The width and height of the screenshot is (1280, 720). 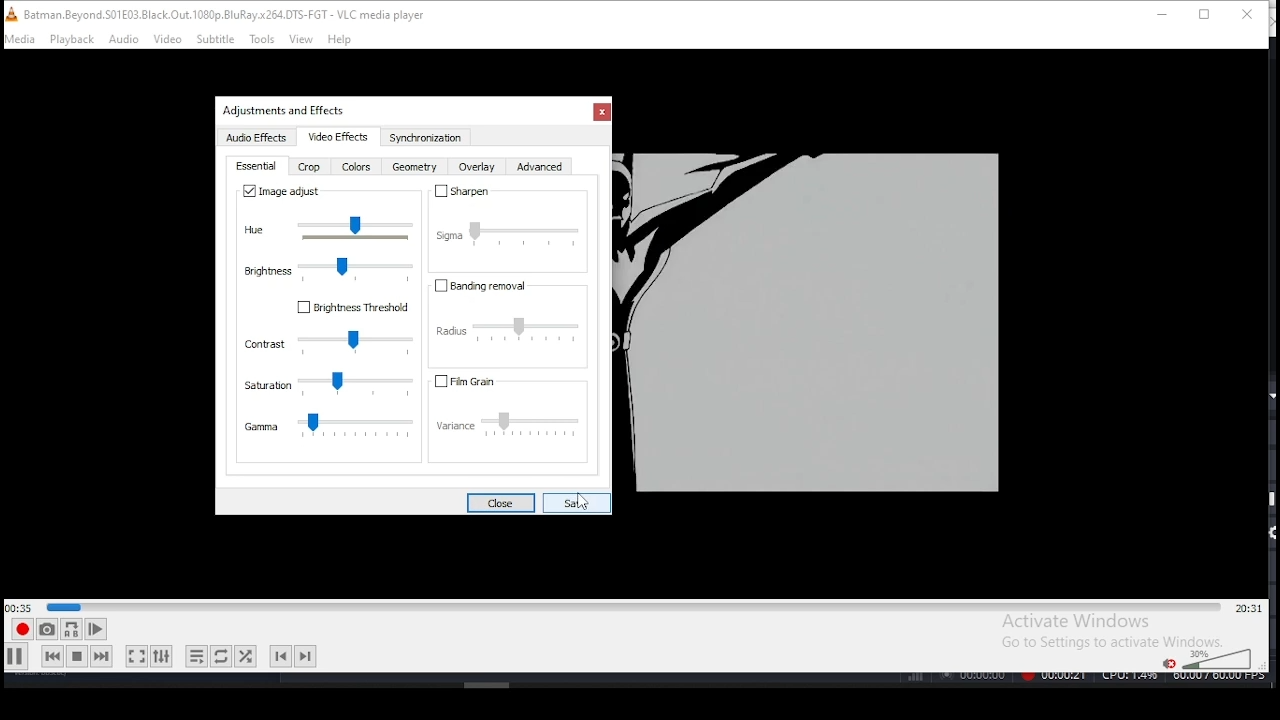 What do you see at coordinates (125, 40) in the screenshot?
I see `audio` at bounding box center [125, 40].